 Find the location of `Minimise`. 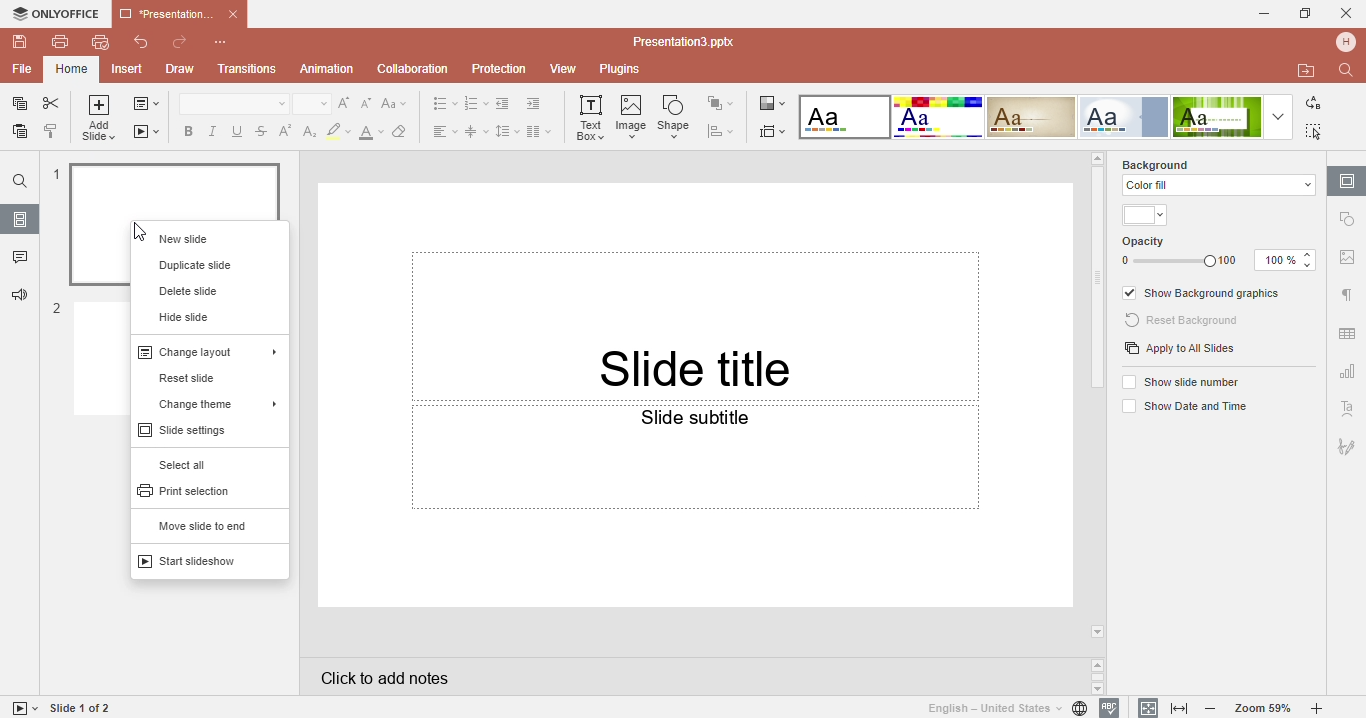

Minimise is located at coordinates (1258, 13).